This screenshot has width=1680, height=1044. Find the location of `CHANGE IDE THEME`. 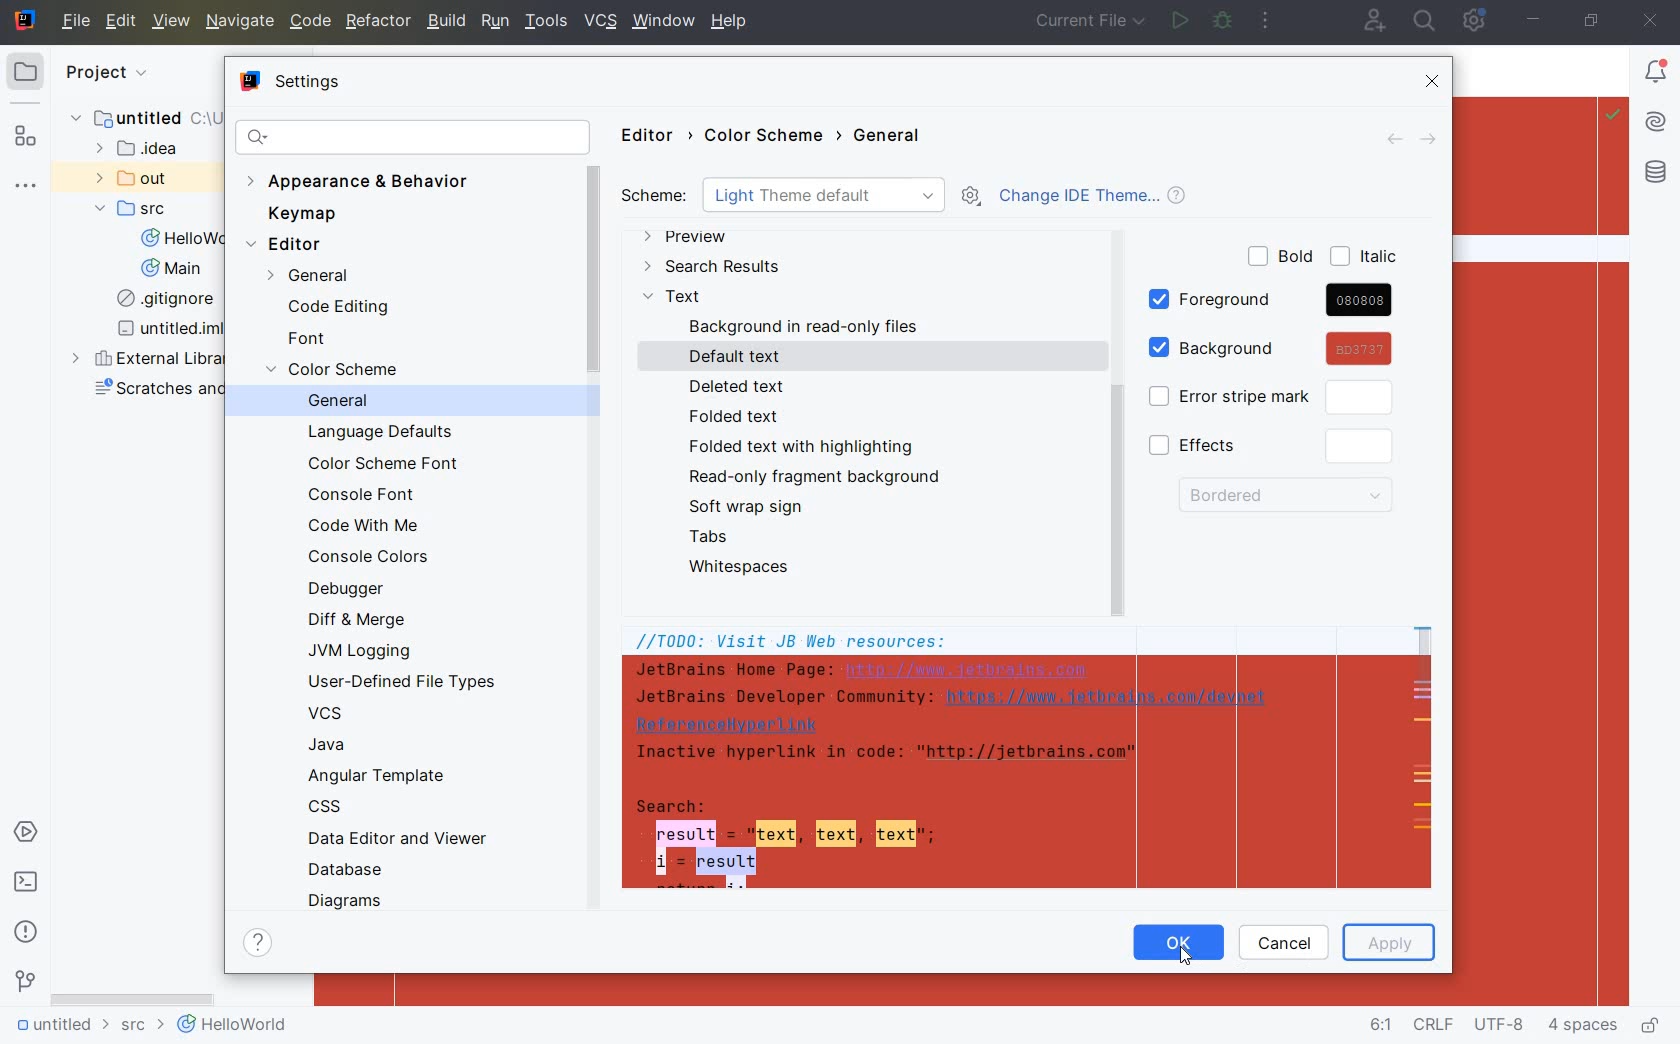

CHANGE IDE THEME is located at coordinates (1101, 199).